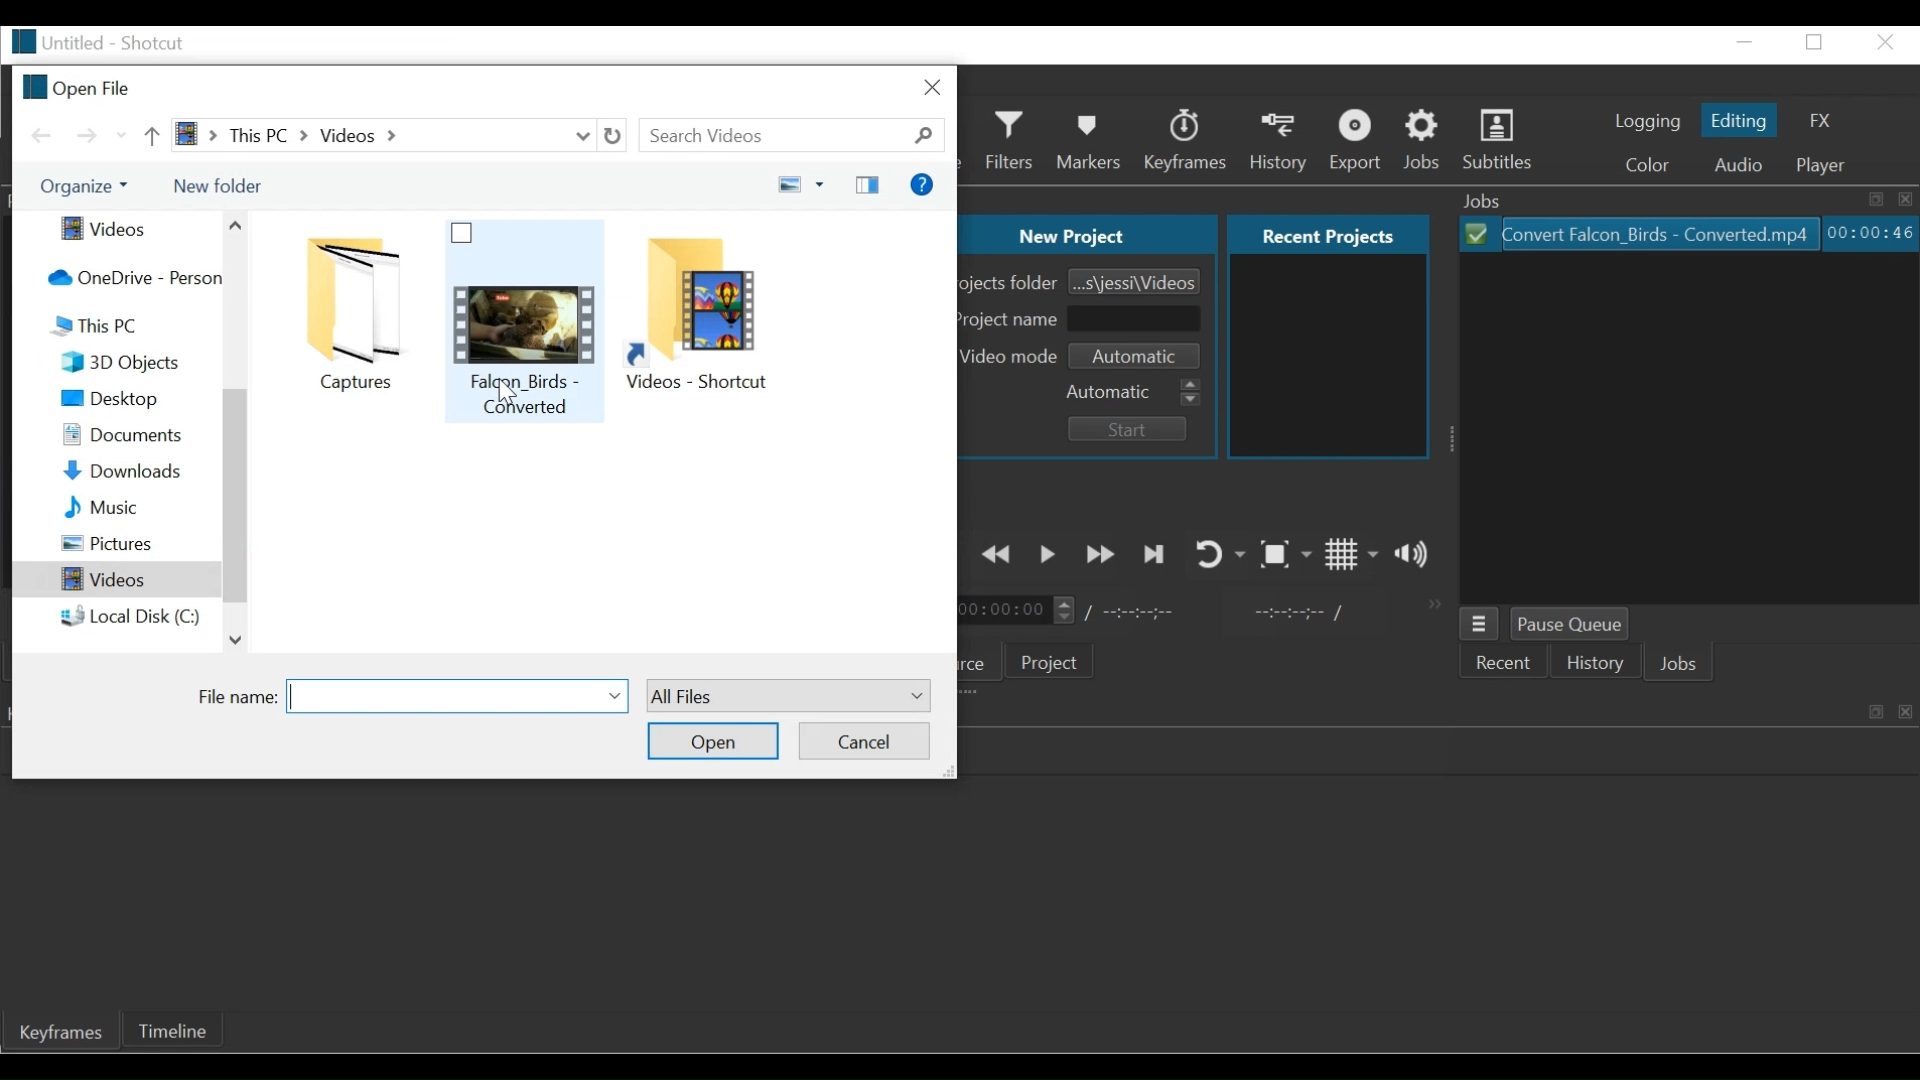 The width and height of the screenshot is (1920, 1080). I want to click on Total Duration, so click(1135, 615).